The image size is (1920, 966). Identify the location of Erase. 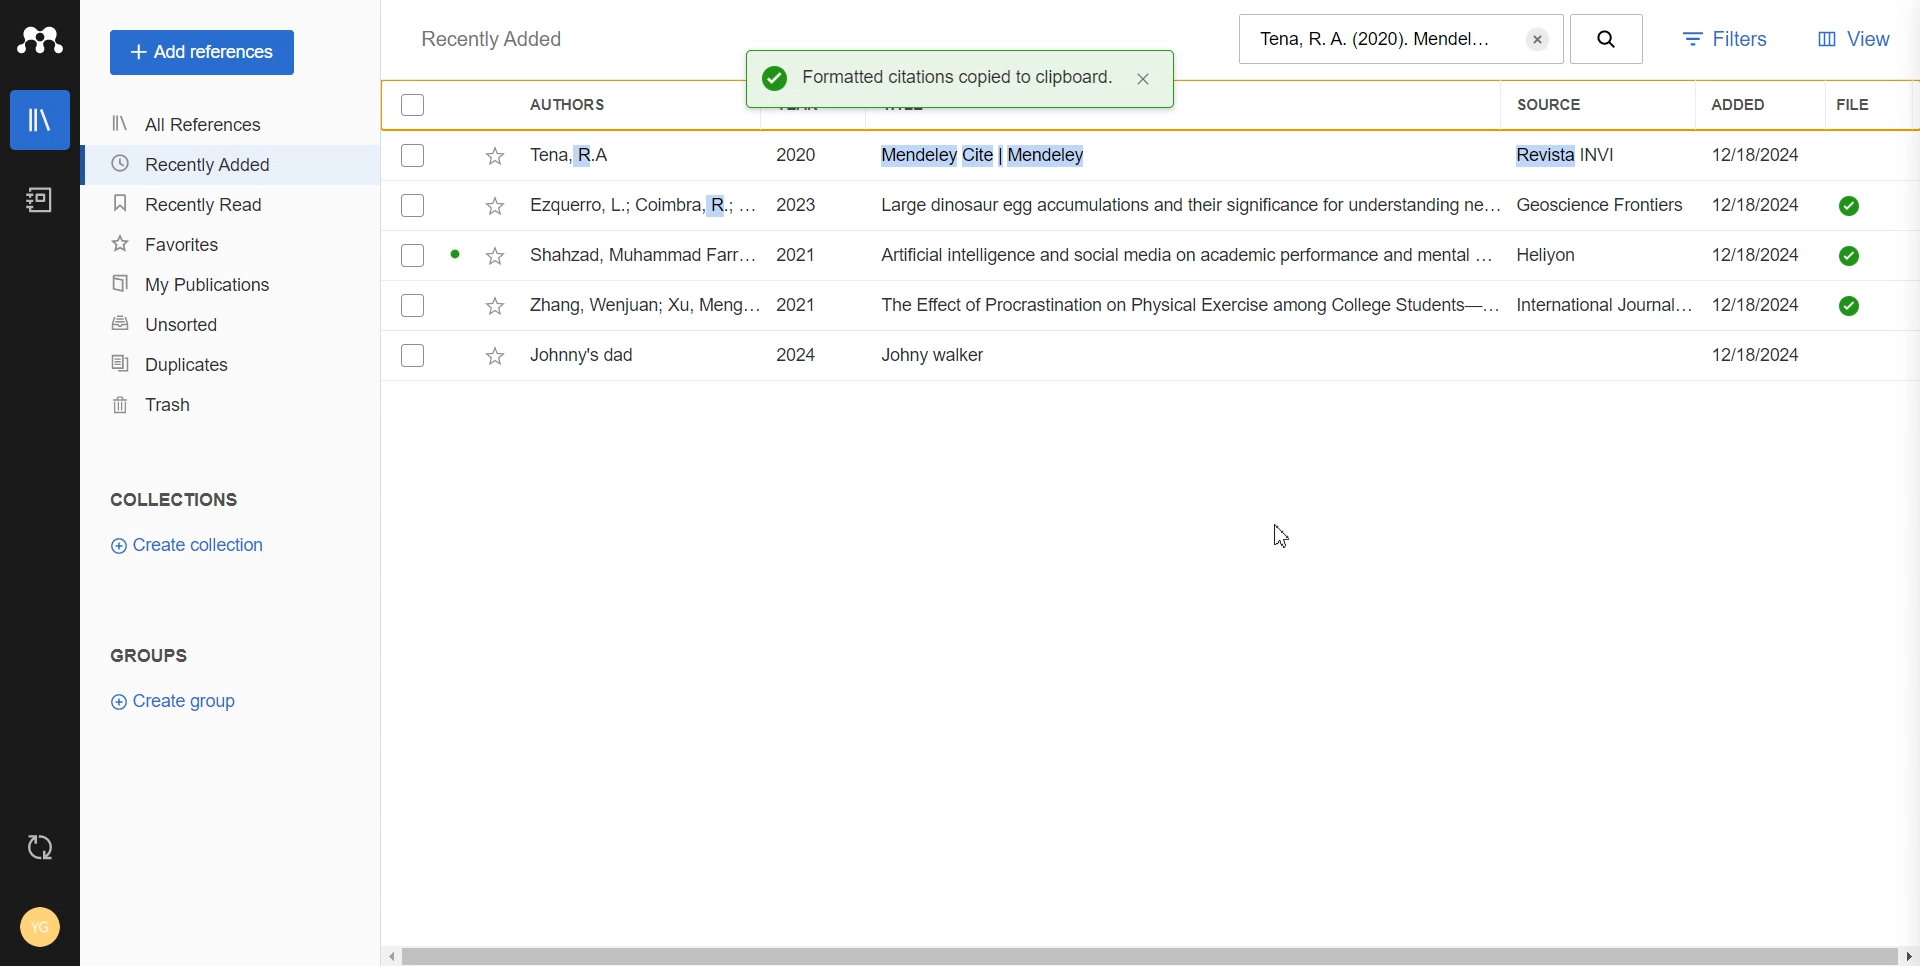
(1540, 37).